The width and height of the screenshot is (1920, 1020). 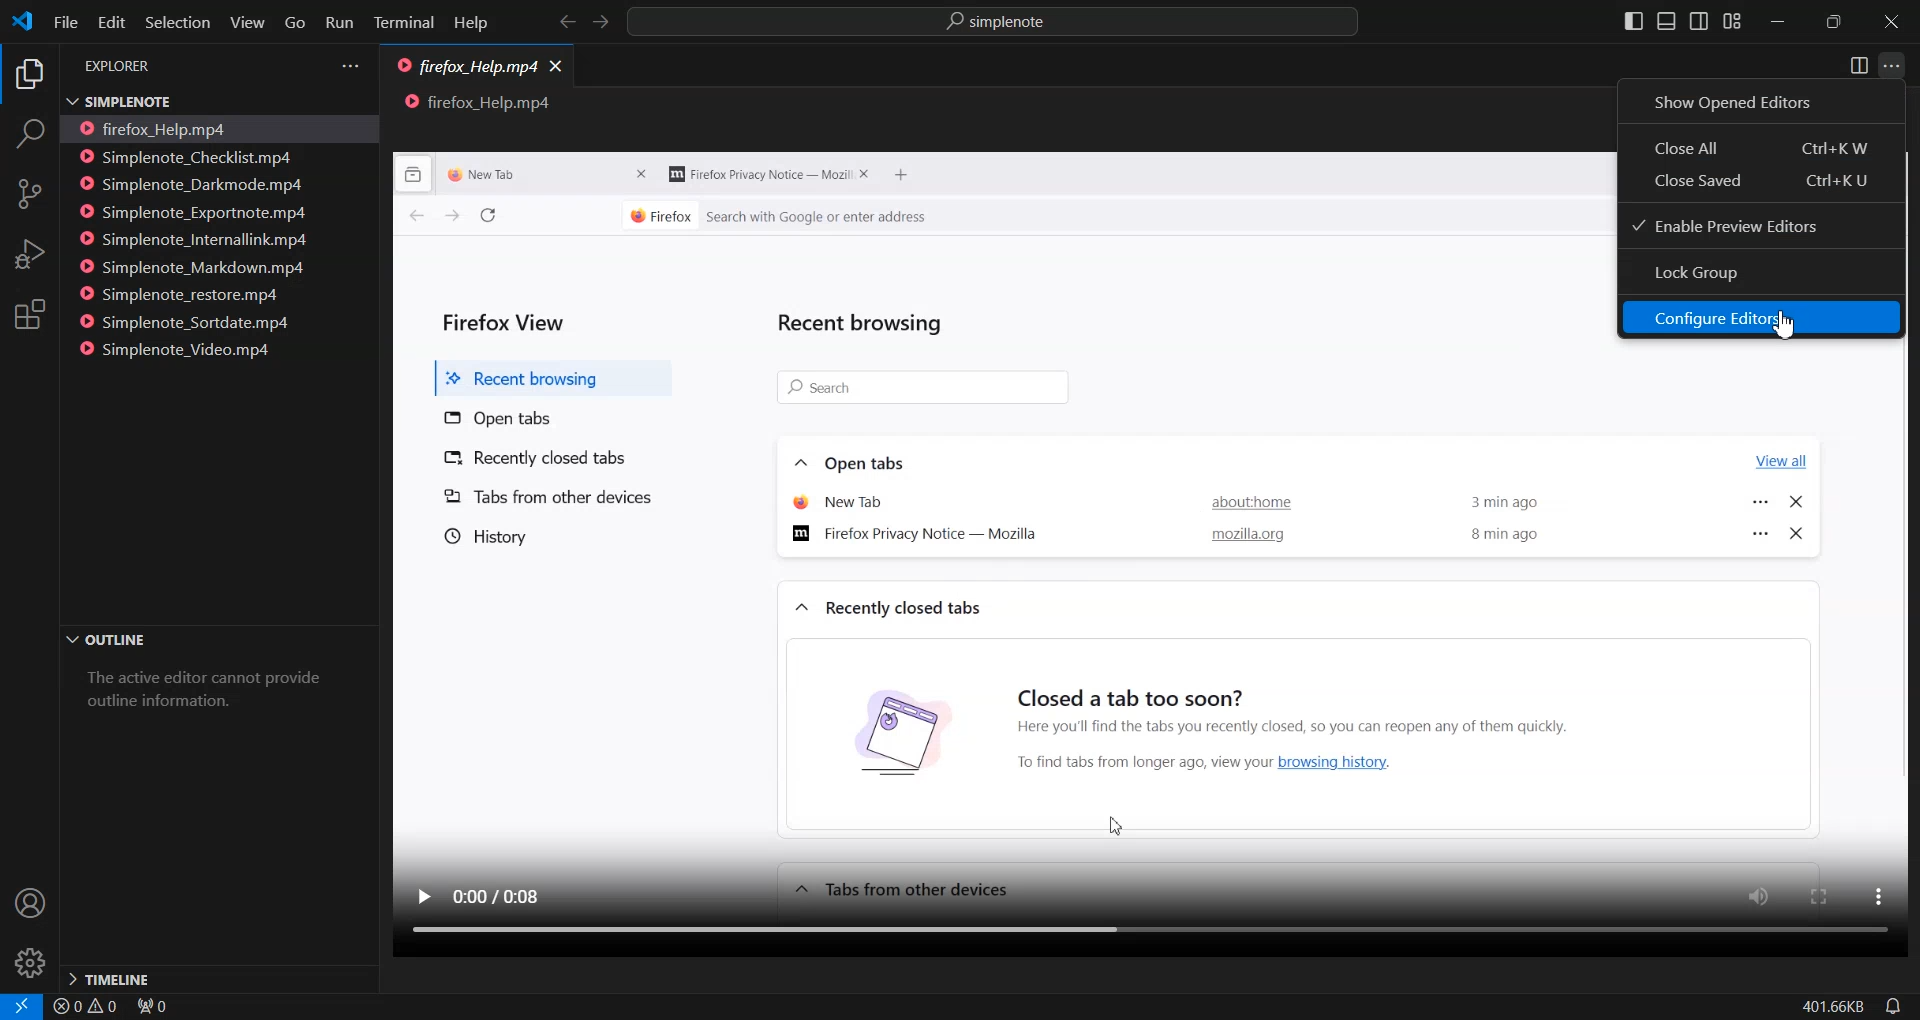 What do you see at coordinates (404, 24) in the screenshot?
I see `Terminal` at bounding box center [404, 24].